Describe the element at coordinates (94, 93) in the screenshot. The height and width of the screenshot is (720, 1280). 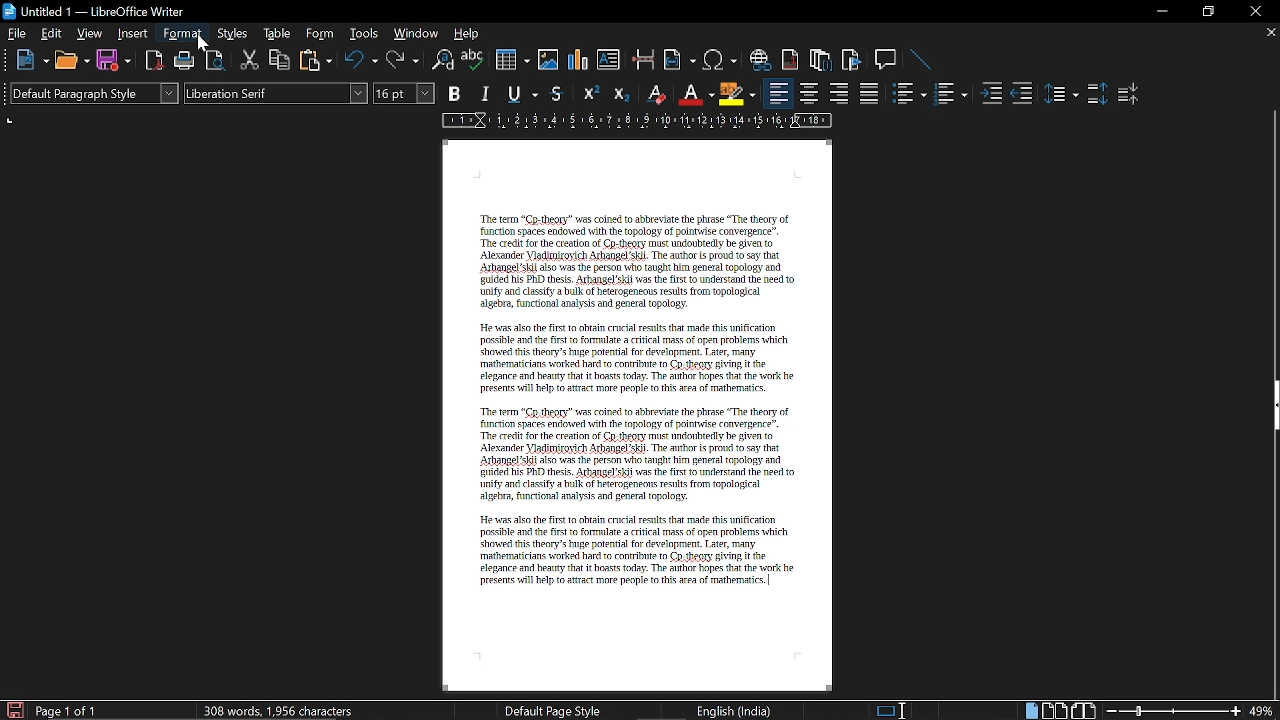
I see `Paragraph style` at that location.